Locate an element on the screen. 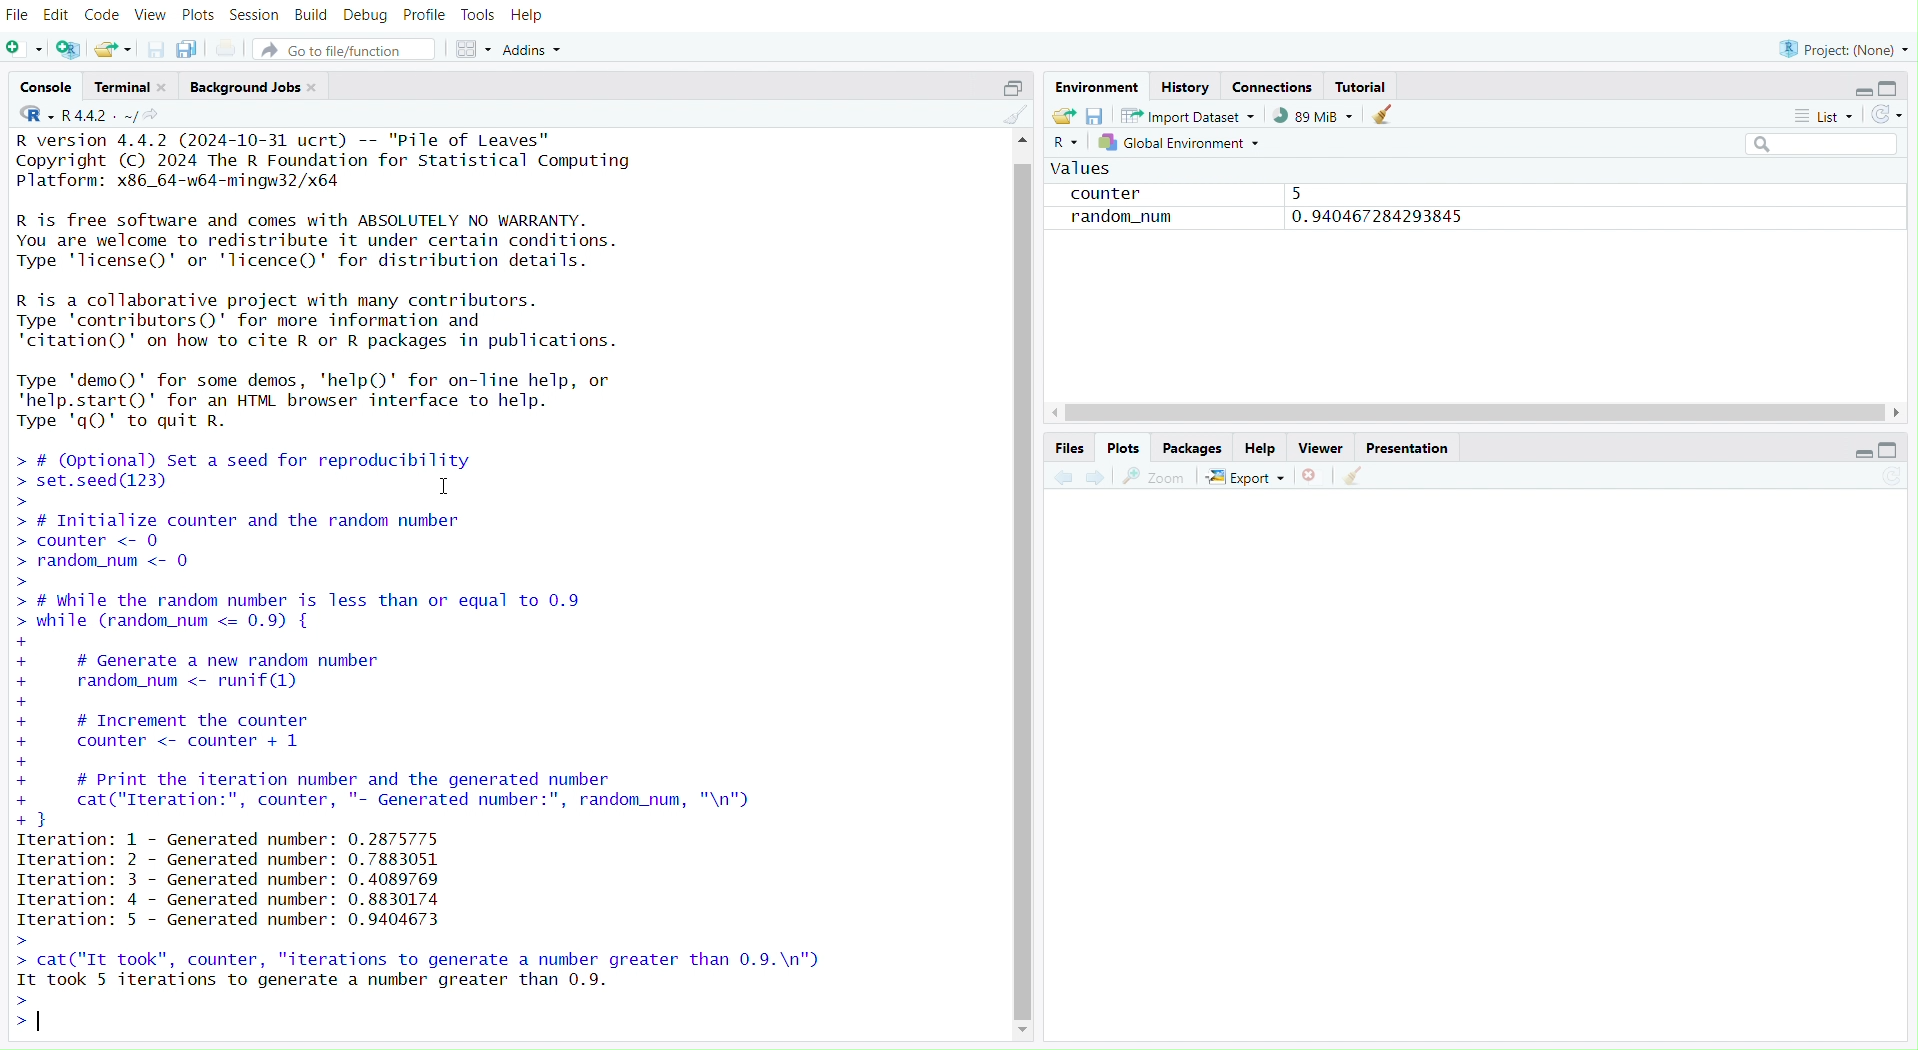 This screenshot has width=1918, height=1050. Go forward to the next source location (Ctrl + F10) is located at coordinates (1099, 475).